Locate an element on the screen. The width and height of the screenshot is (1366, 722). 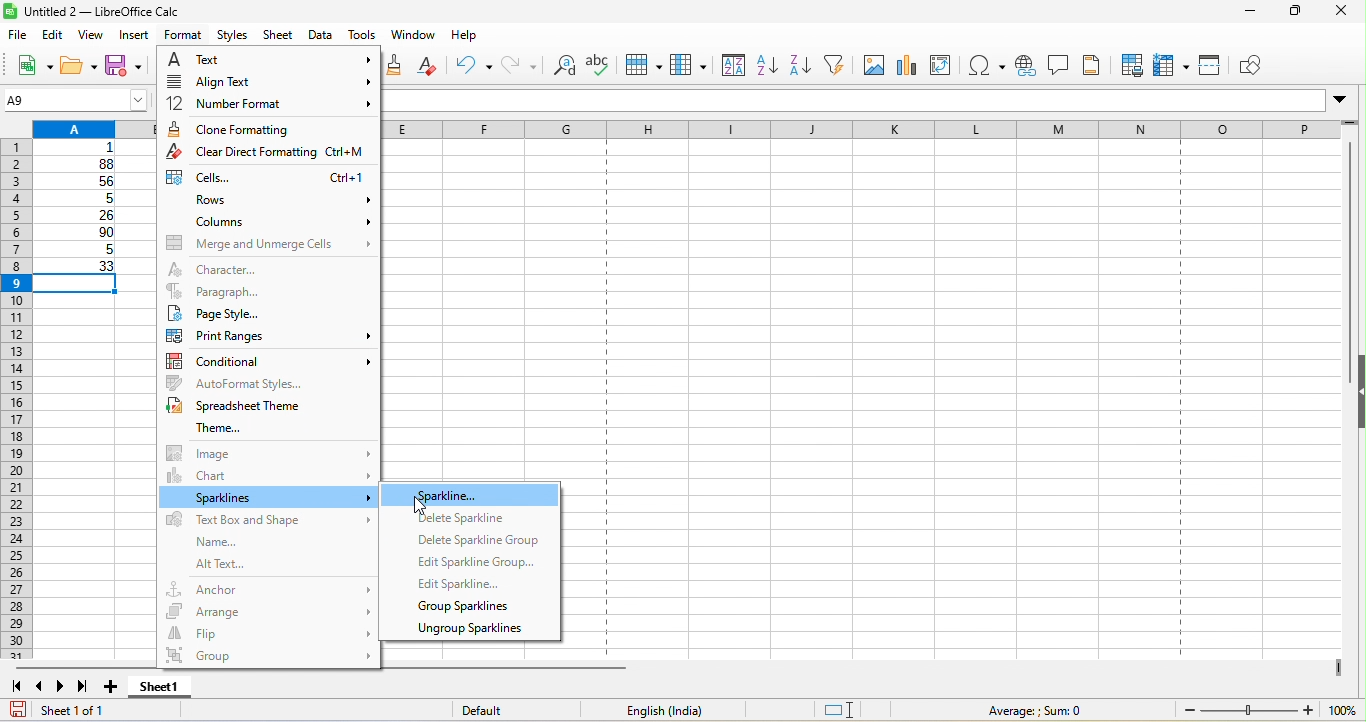
formula bar is located at coordinates (870, 103).